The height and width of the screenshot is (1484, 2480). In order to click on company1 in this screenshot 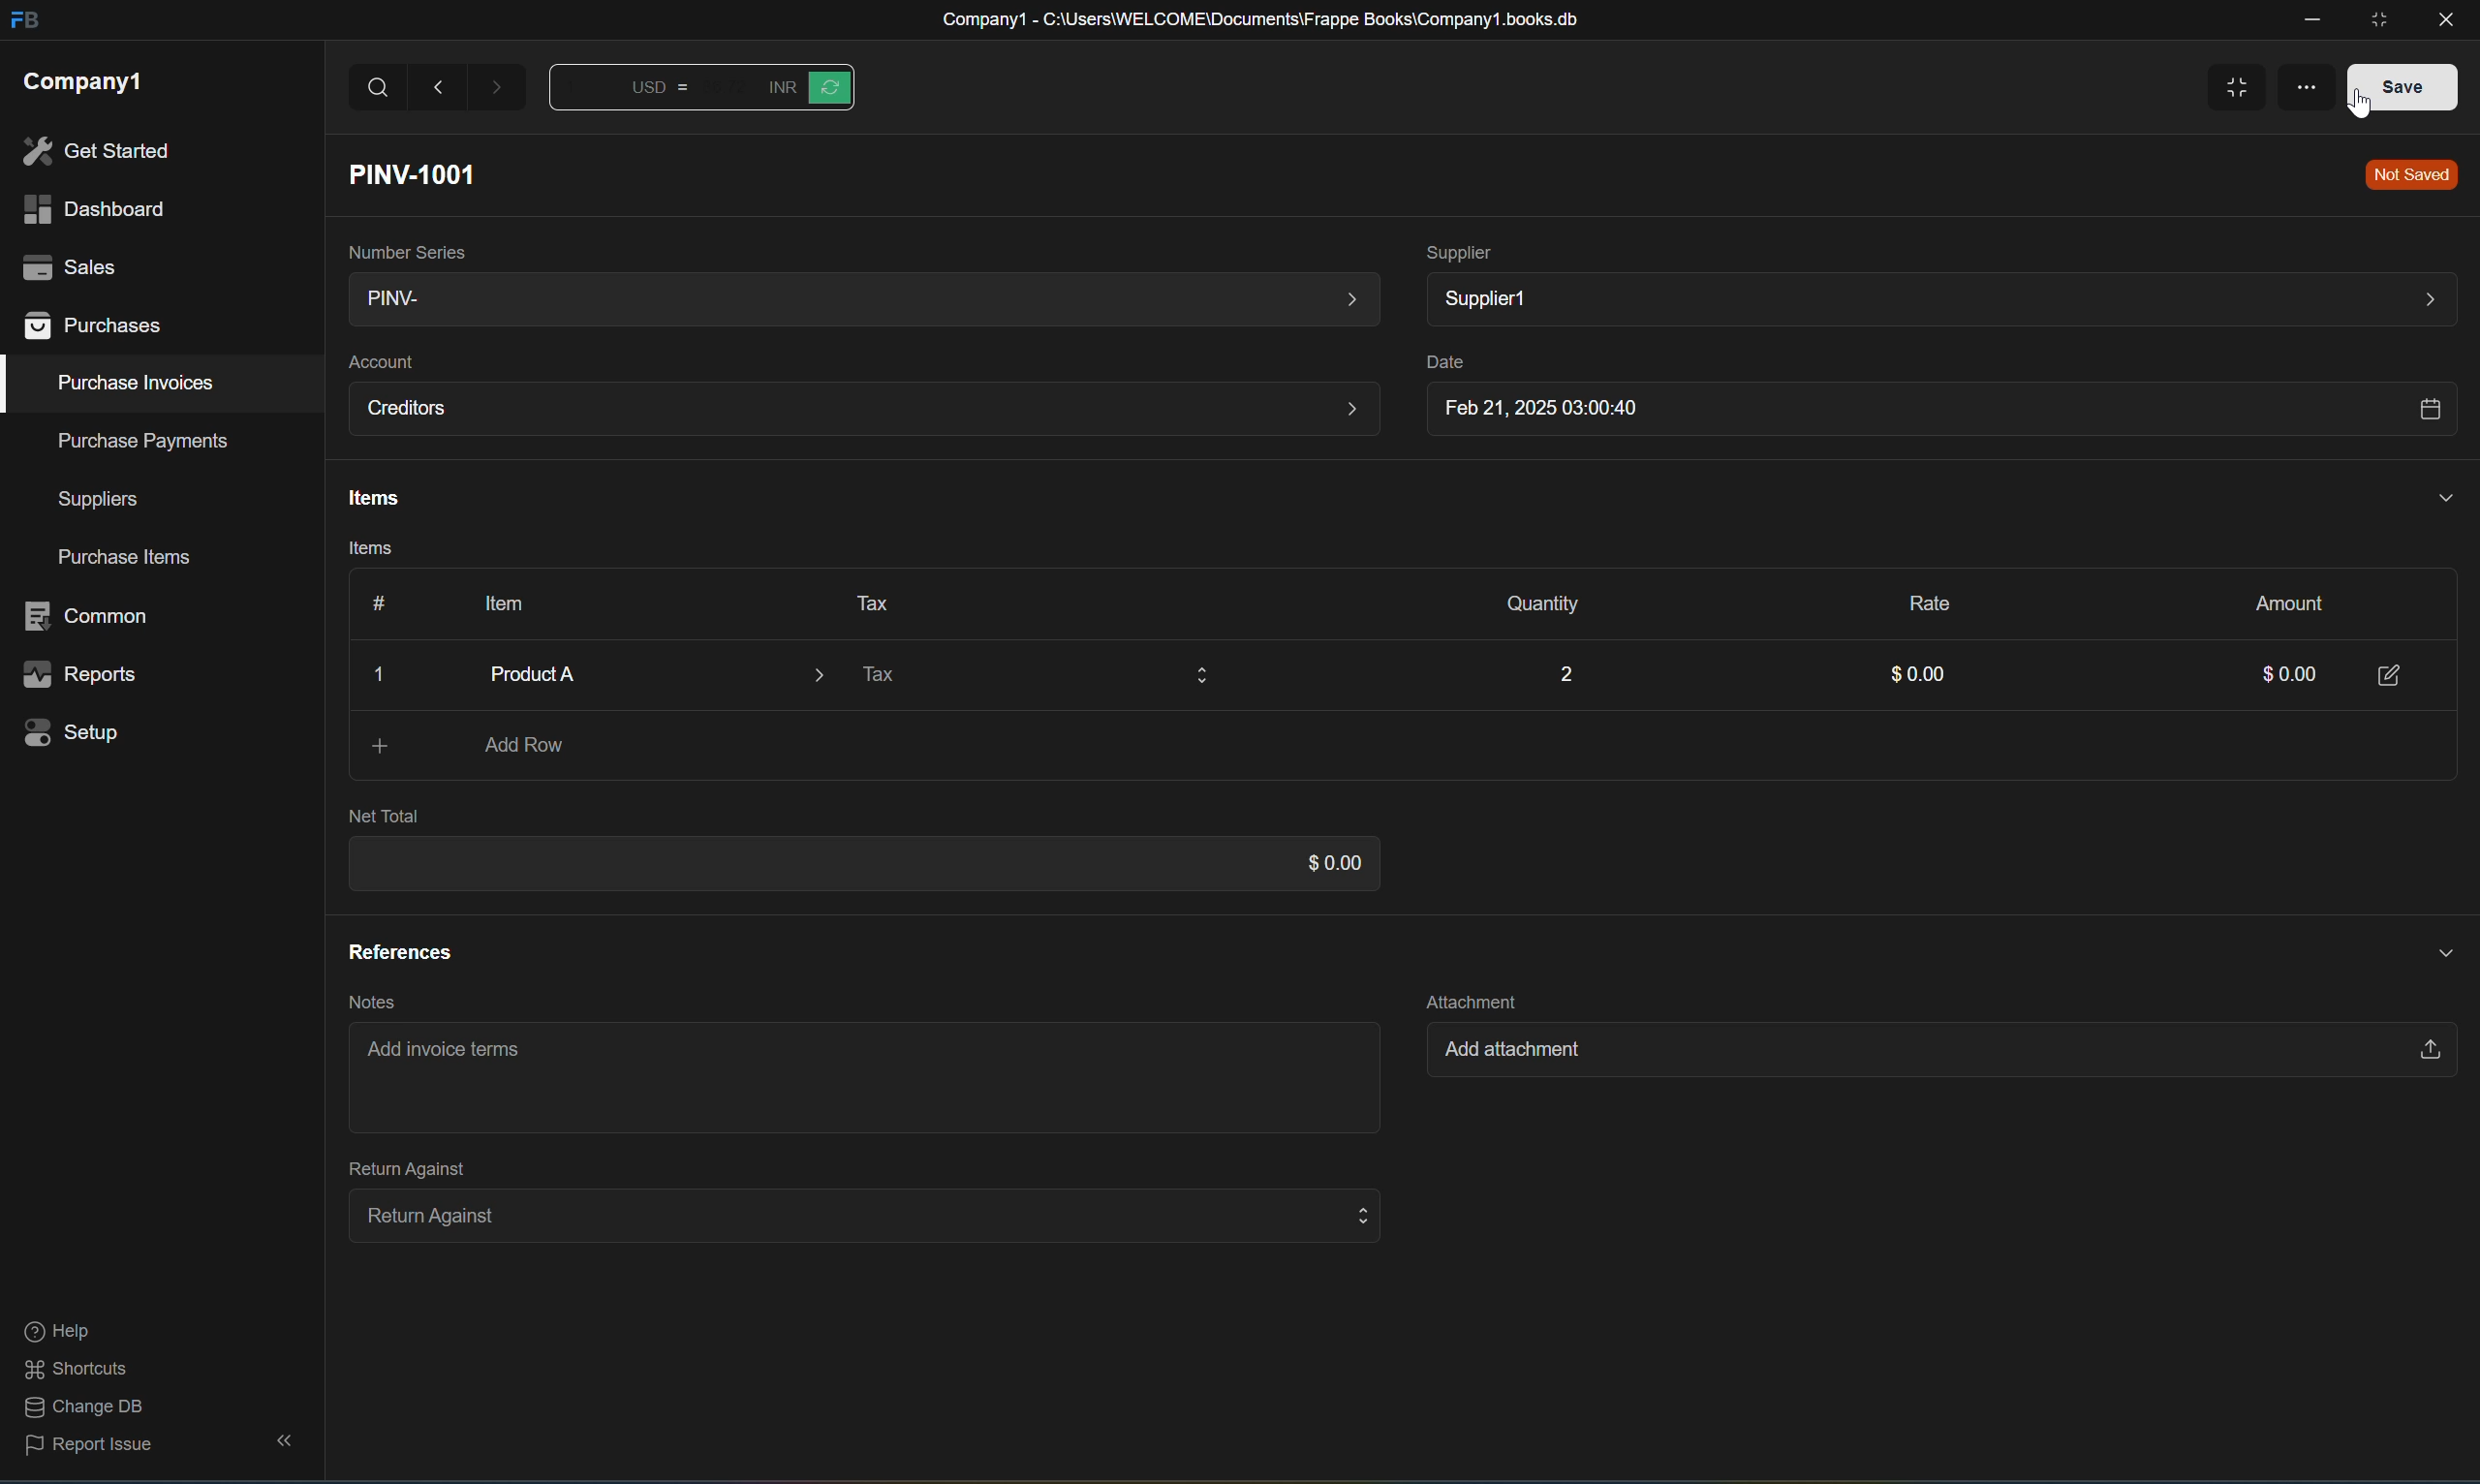, I will do `click(83, 80)`.